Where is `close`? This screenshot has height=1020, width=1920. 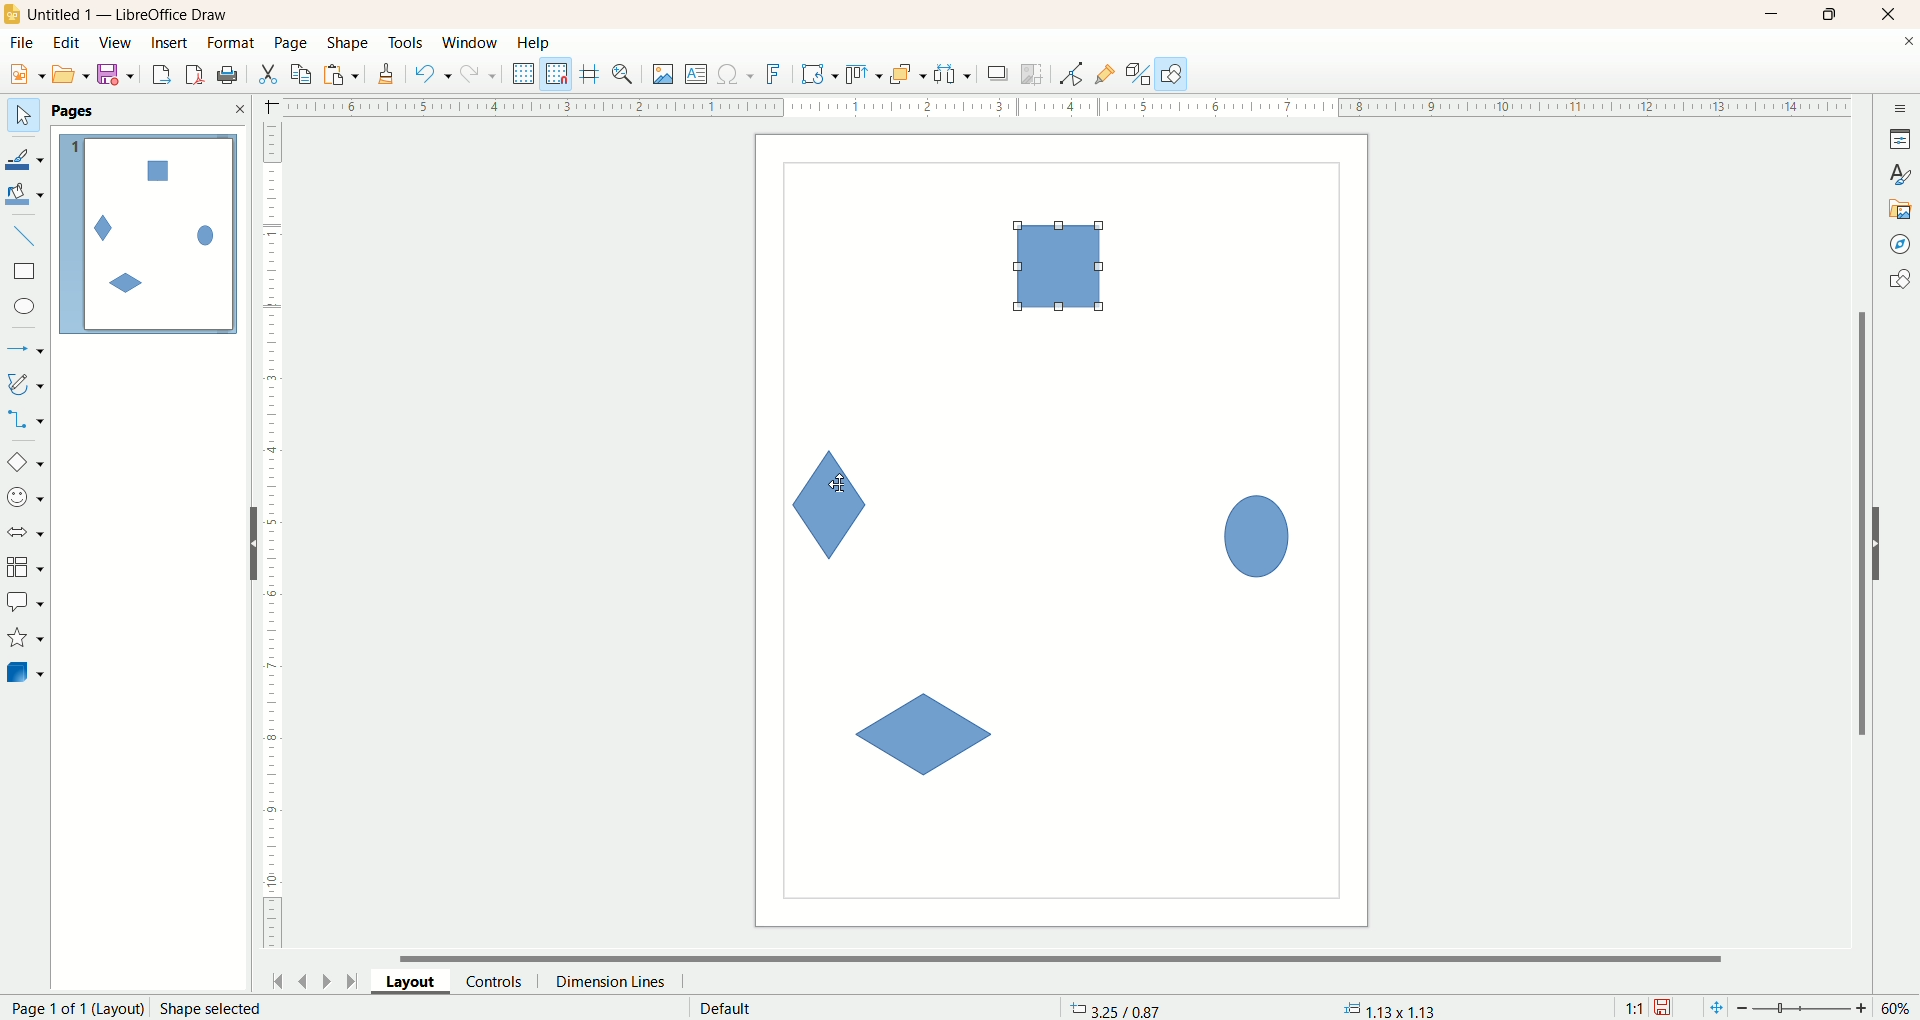 close is located at coordinates (239, 109).